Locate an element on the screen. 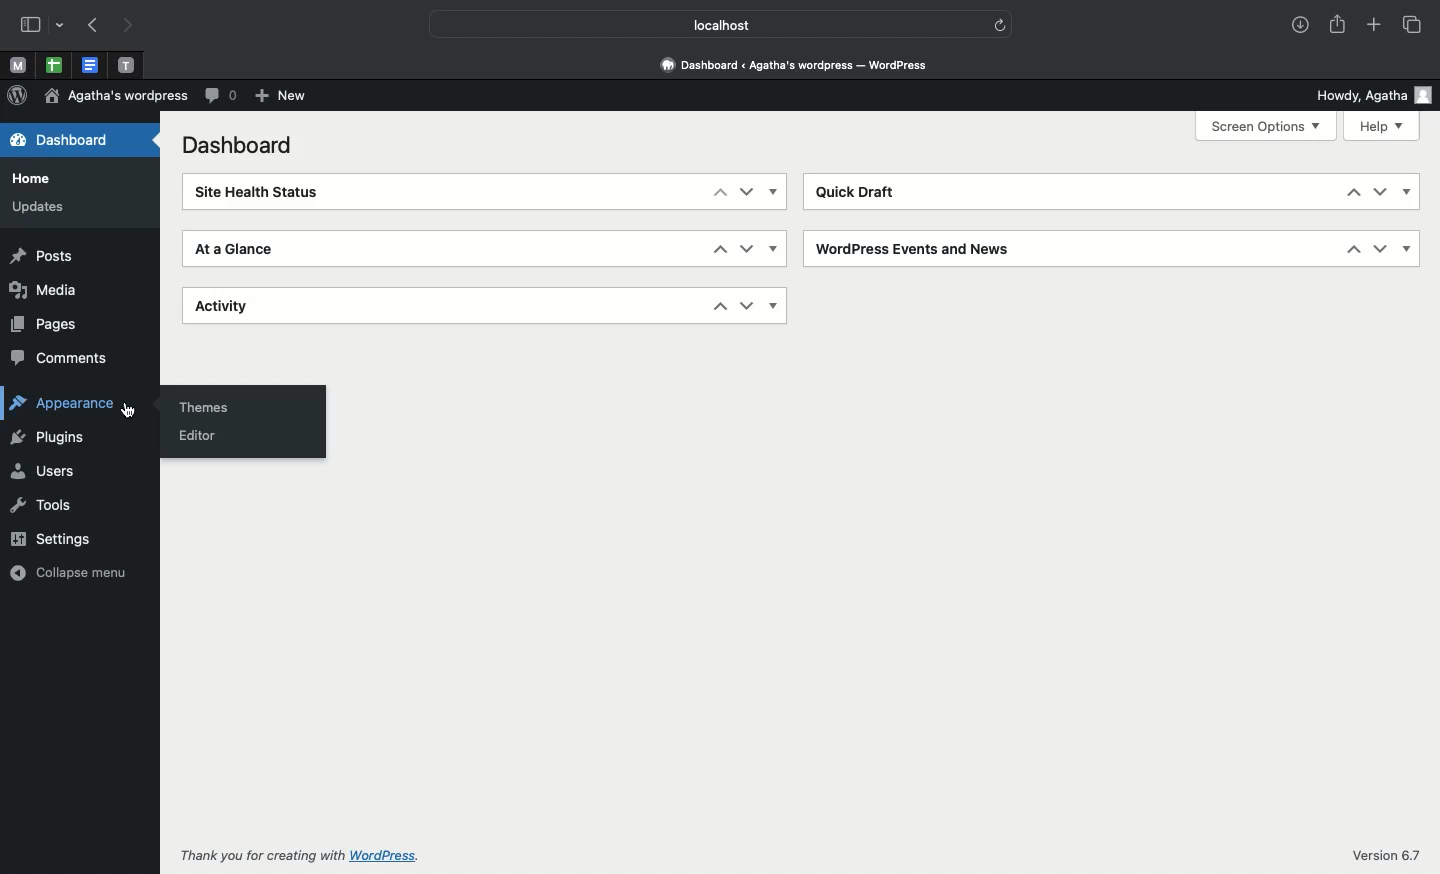 The height and width of the screenshot is (874, 1440). Comments is located at coordinates (62, 357).